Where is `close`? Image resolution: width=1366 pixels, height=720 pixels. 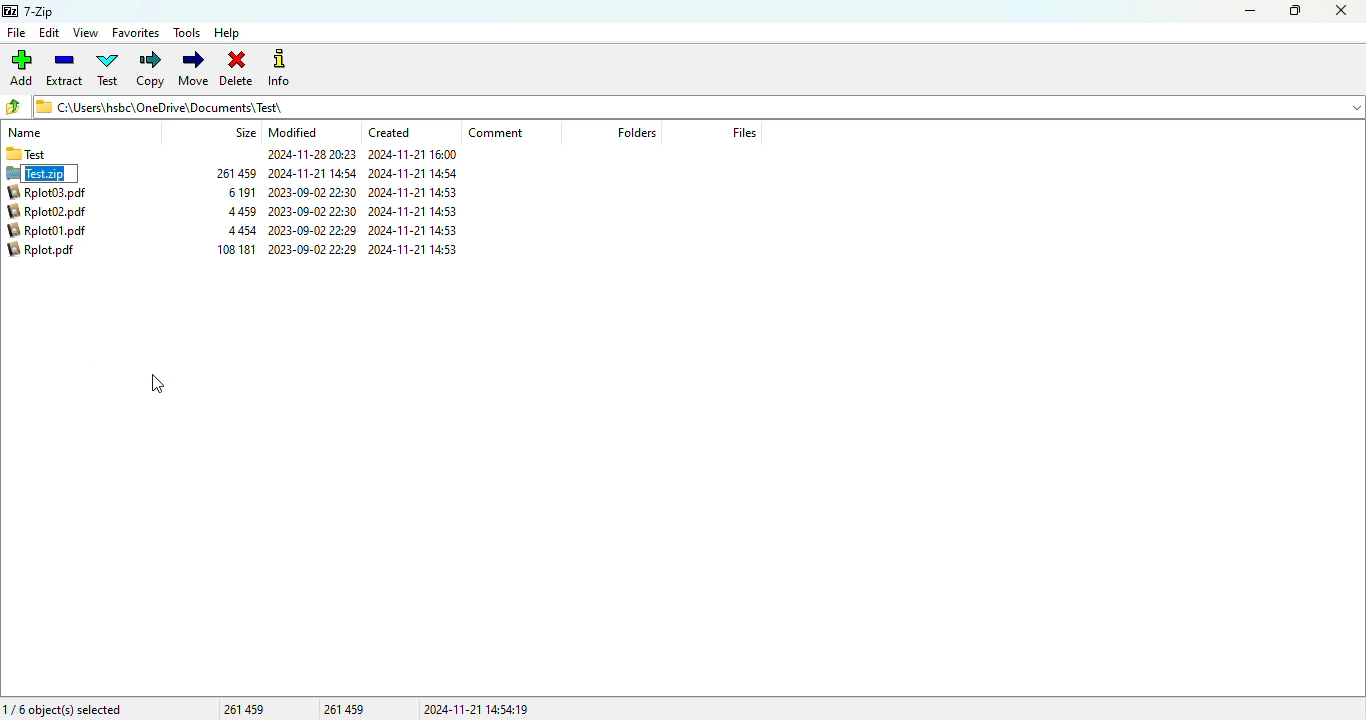 close is located at coordinates (1341, 11).